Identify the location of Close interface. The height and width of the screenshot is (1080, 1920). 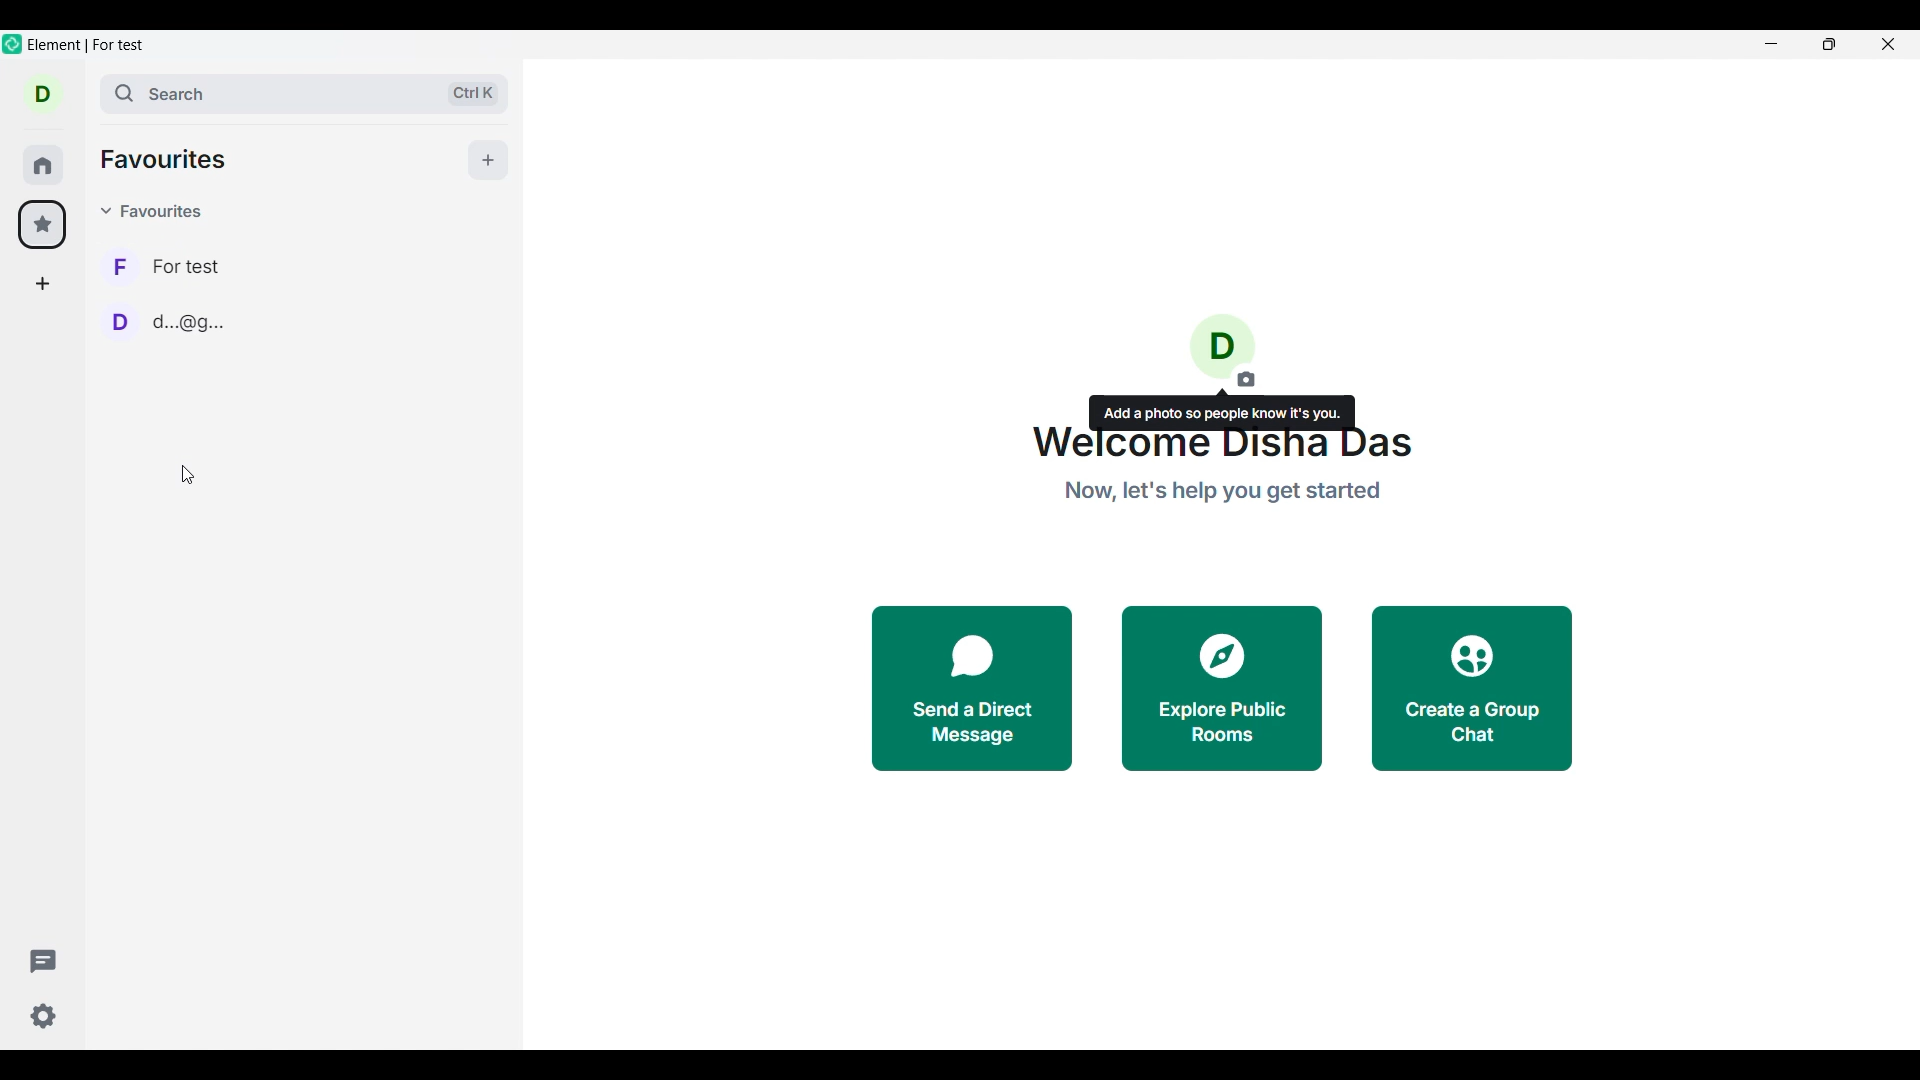
(1888, 44).